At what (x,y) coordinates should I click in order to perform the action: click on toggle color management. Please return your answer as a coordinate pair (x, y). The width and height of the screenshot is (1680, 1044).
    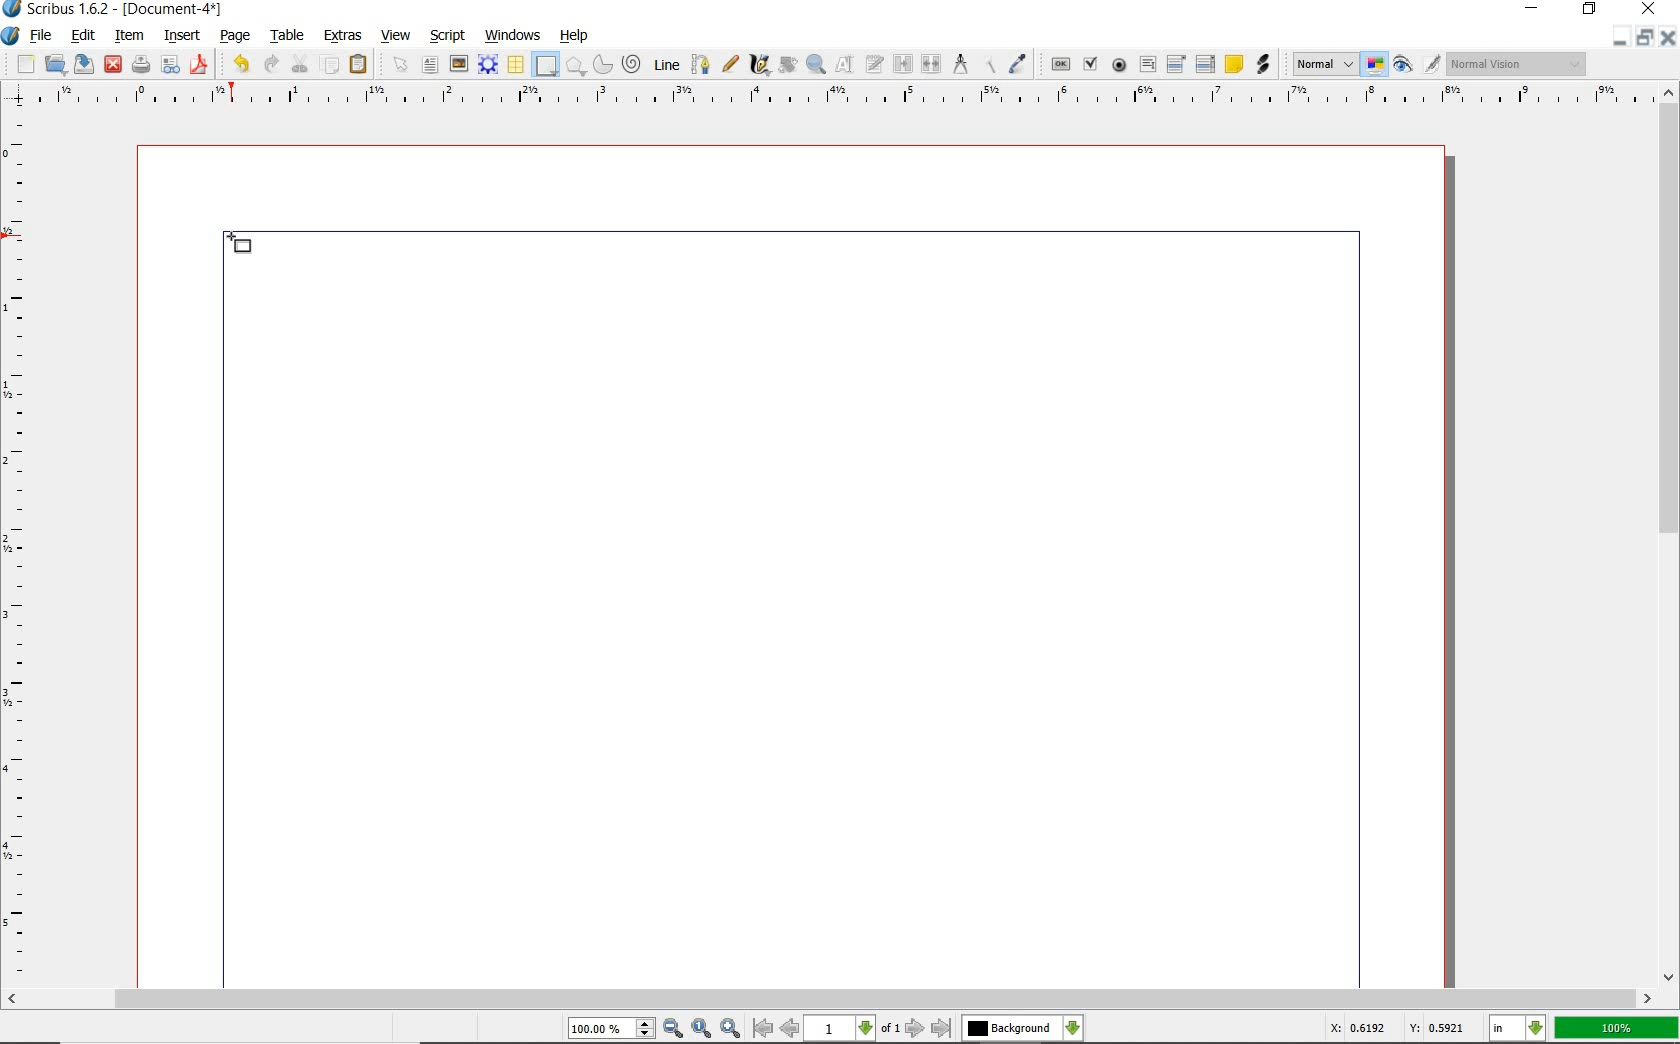
    Looking at the image, I should click on (1376, 66).